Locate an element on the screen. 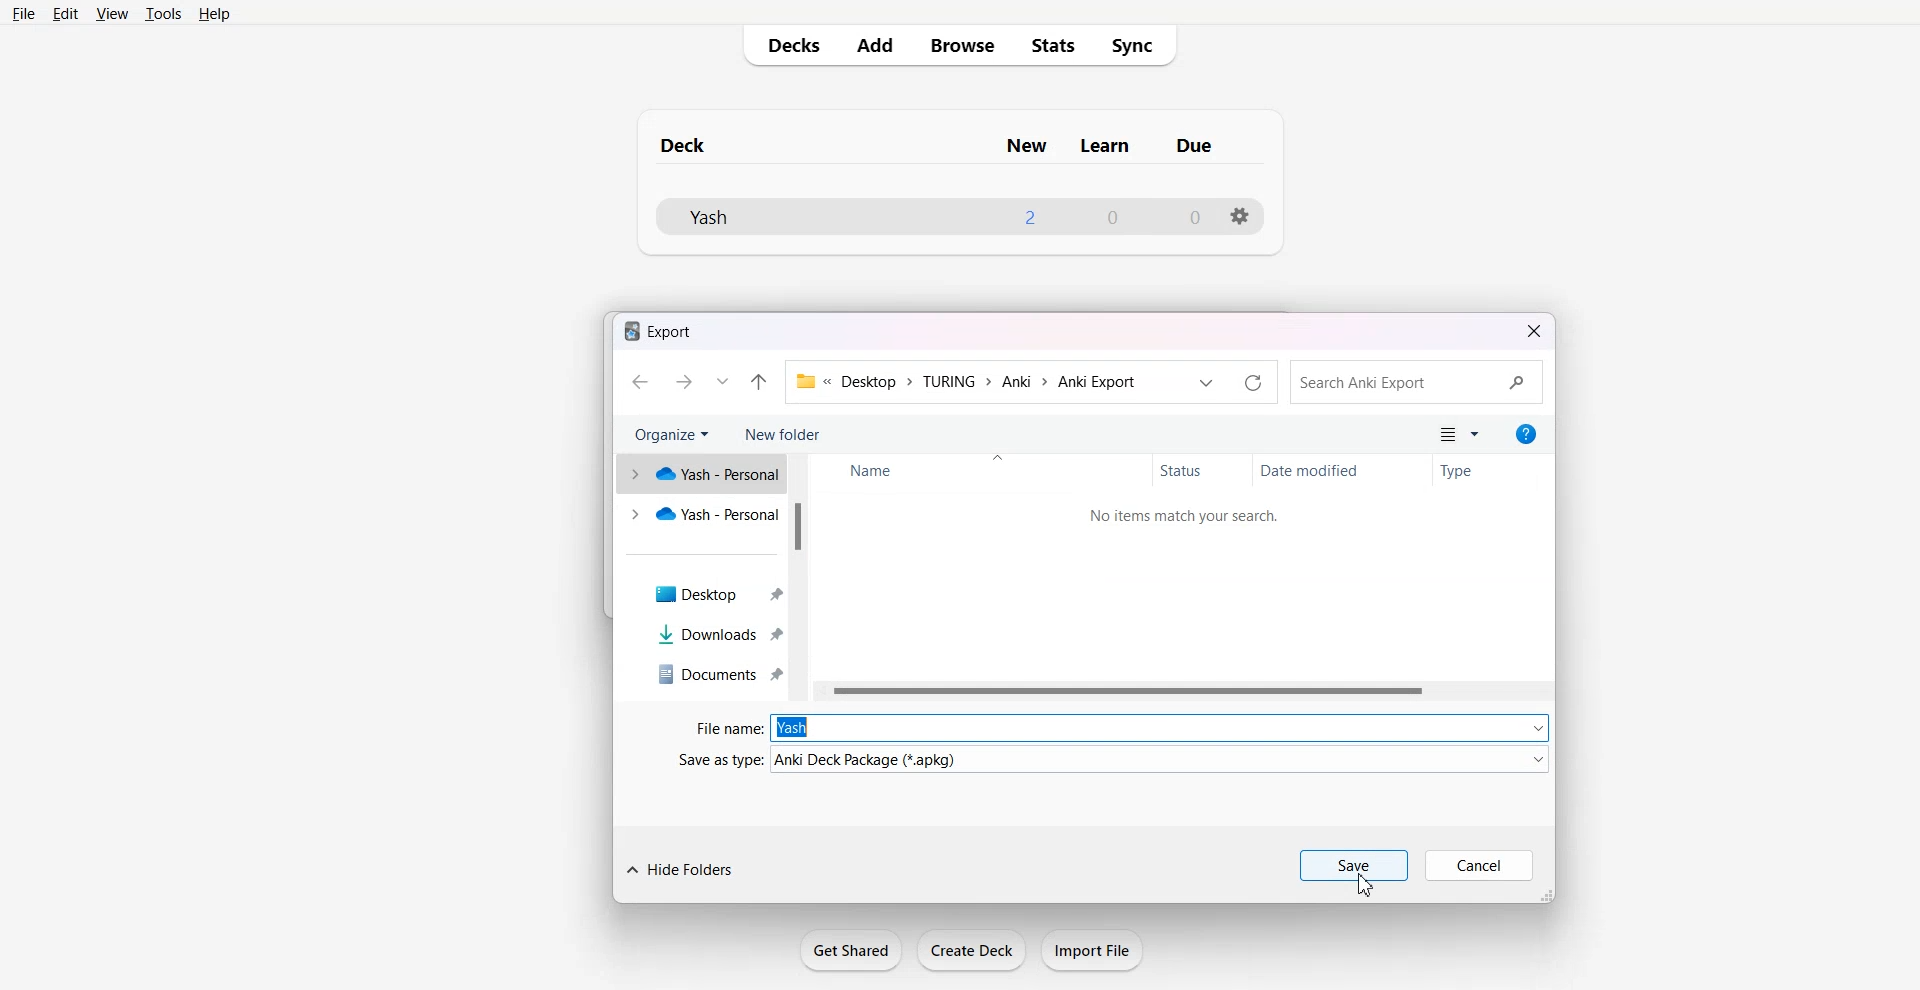 The image size is (1920, 990). Save is located at coordinates (1356, 866).